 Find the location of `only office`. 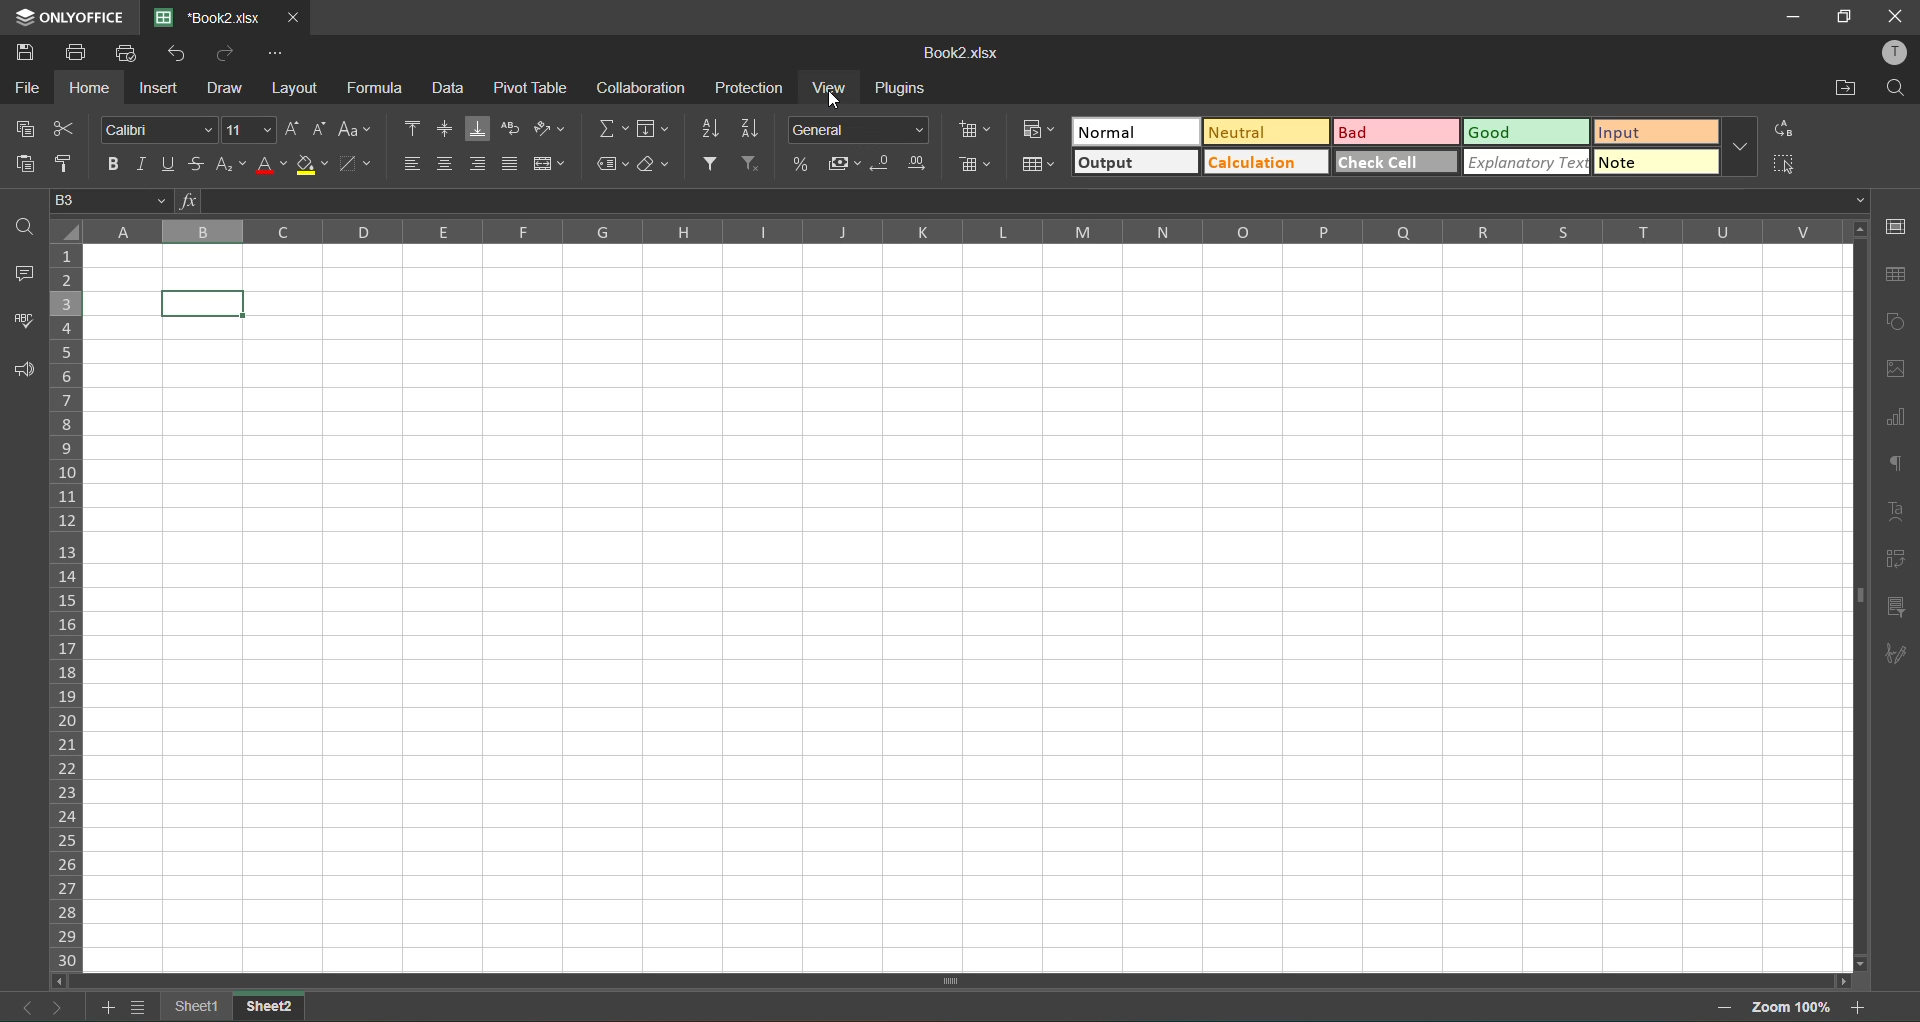

only office is located at coordinates (68, 15).